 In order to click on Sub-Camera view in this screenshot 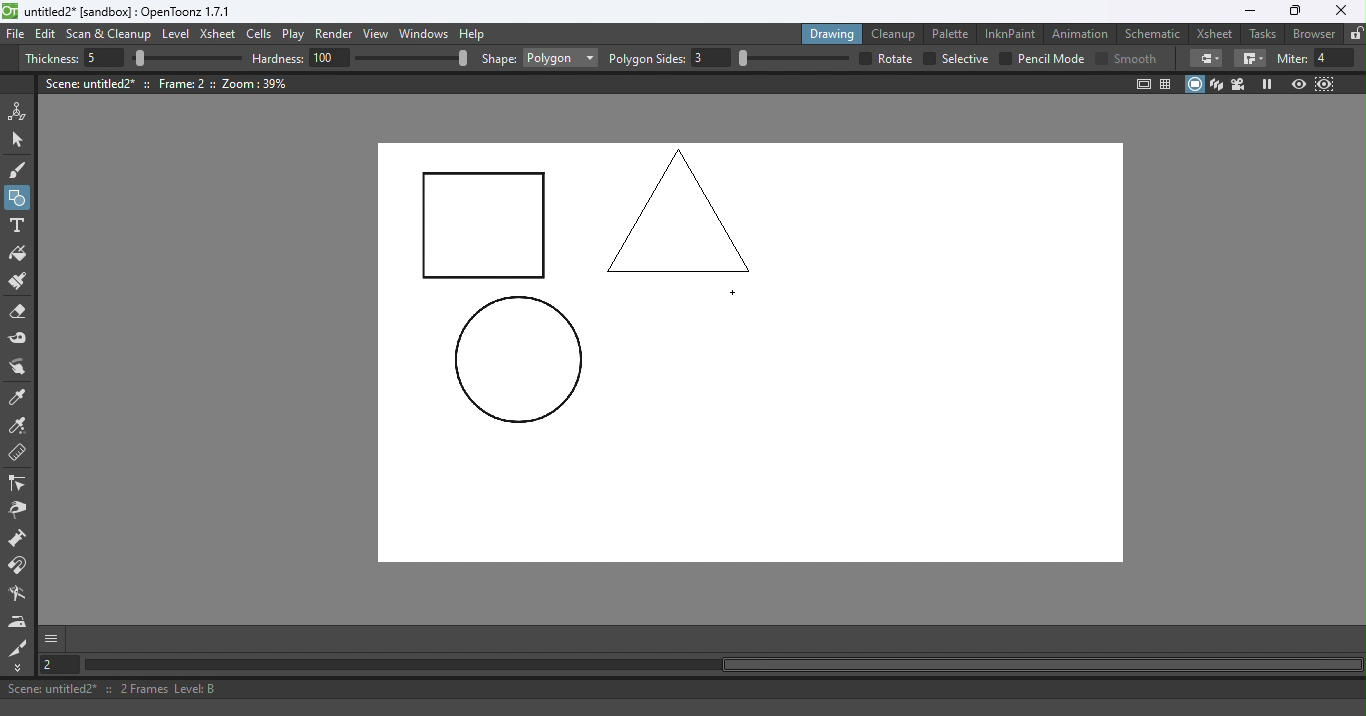, I will do `click(1326, 84)`.